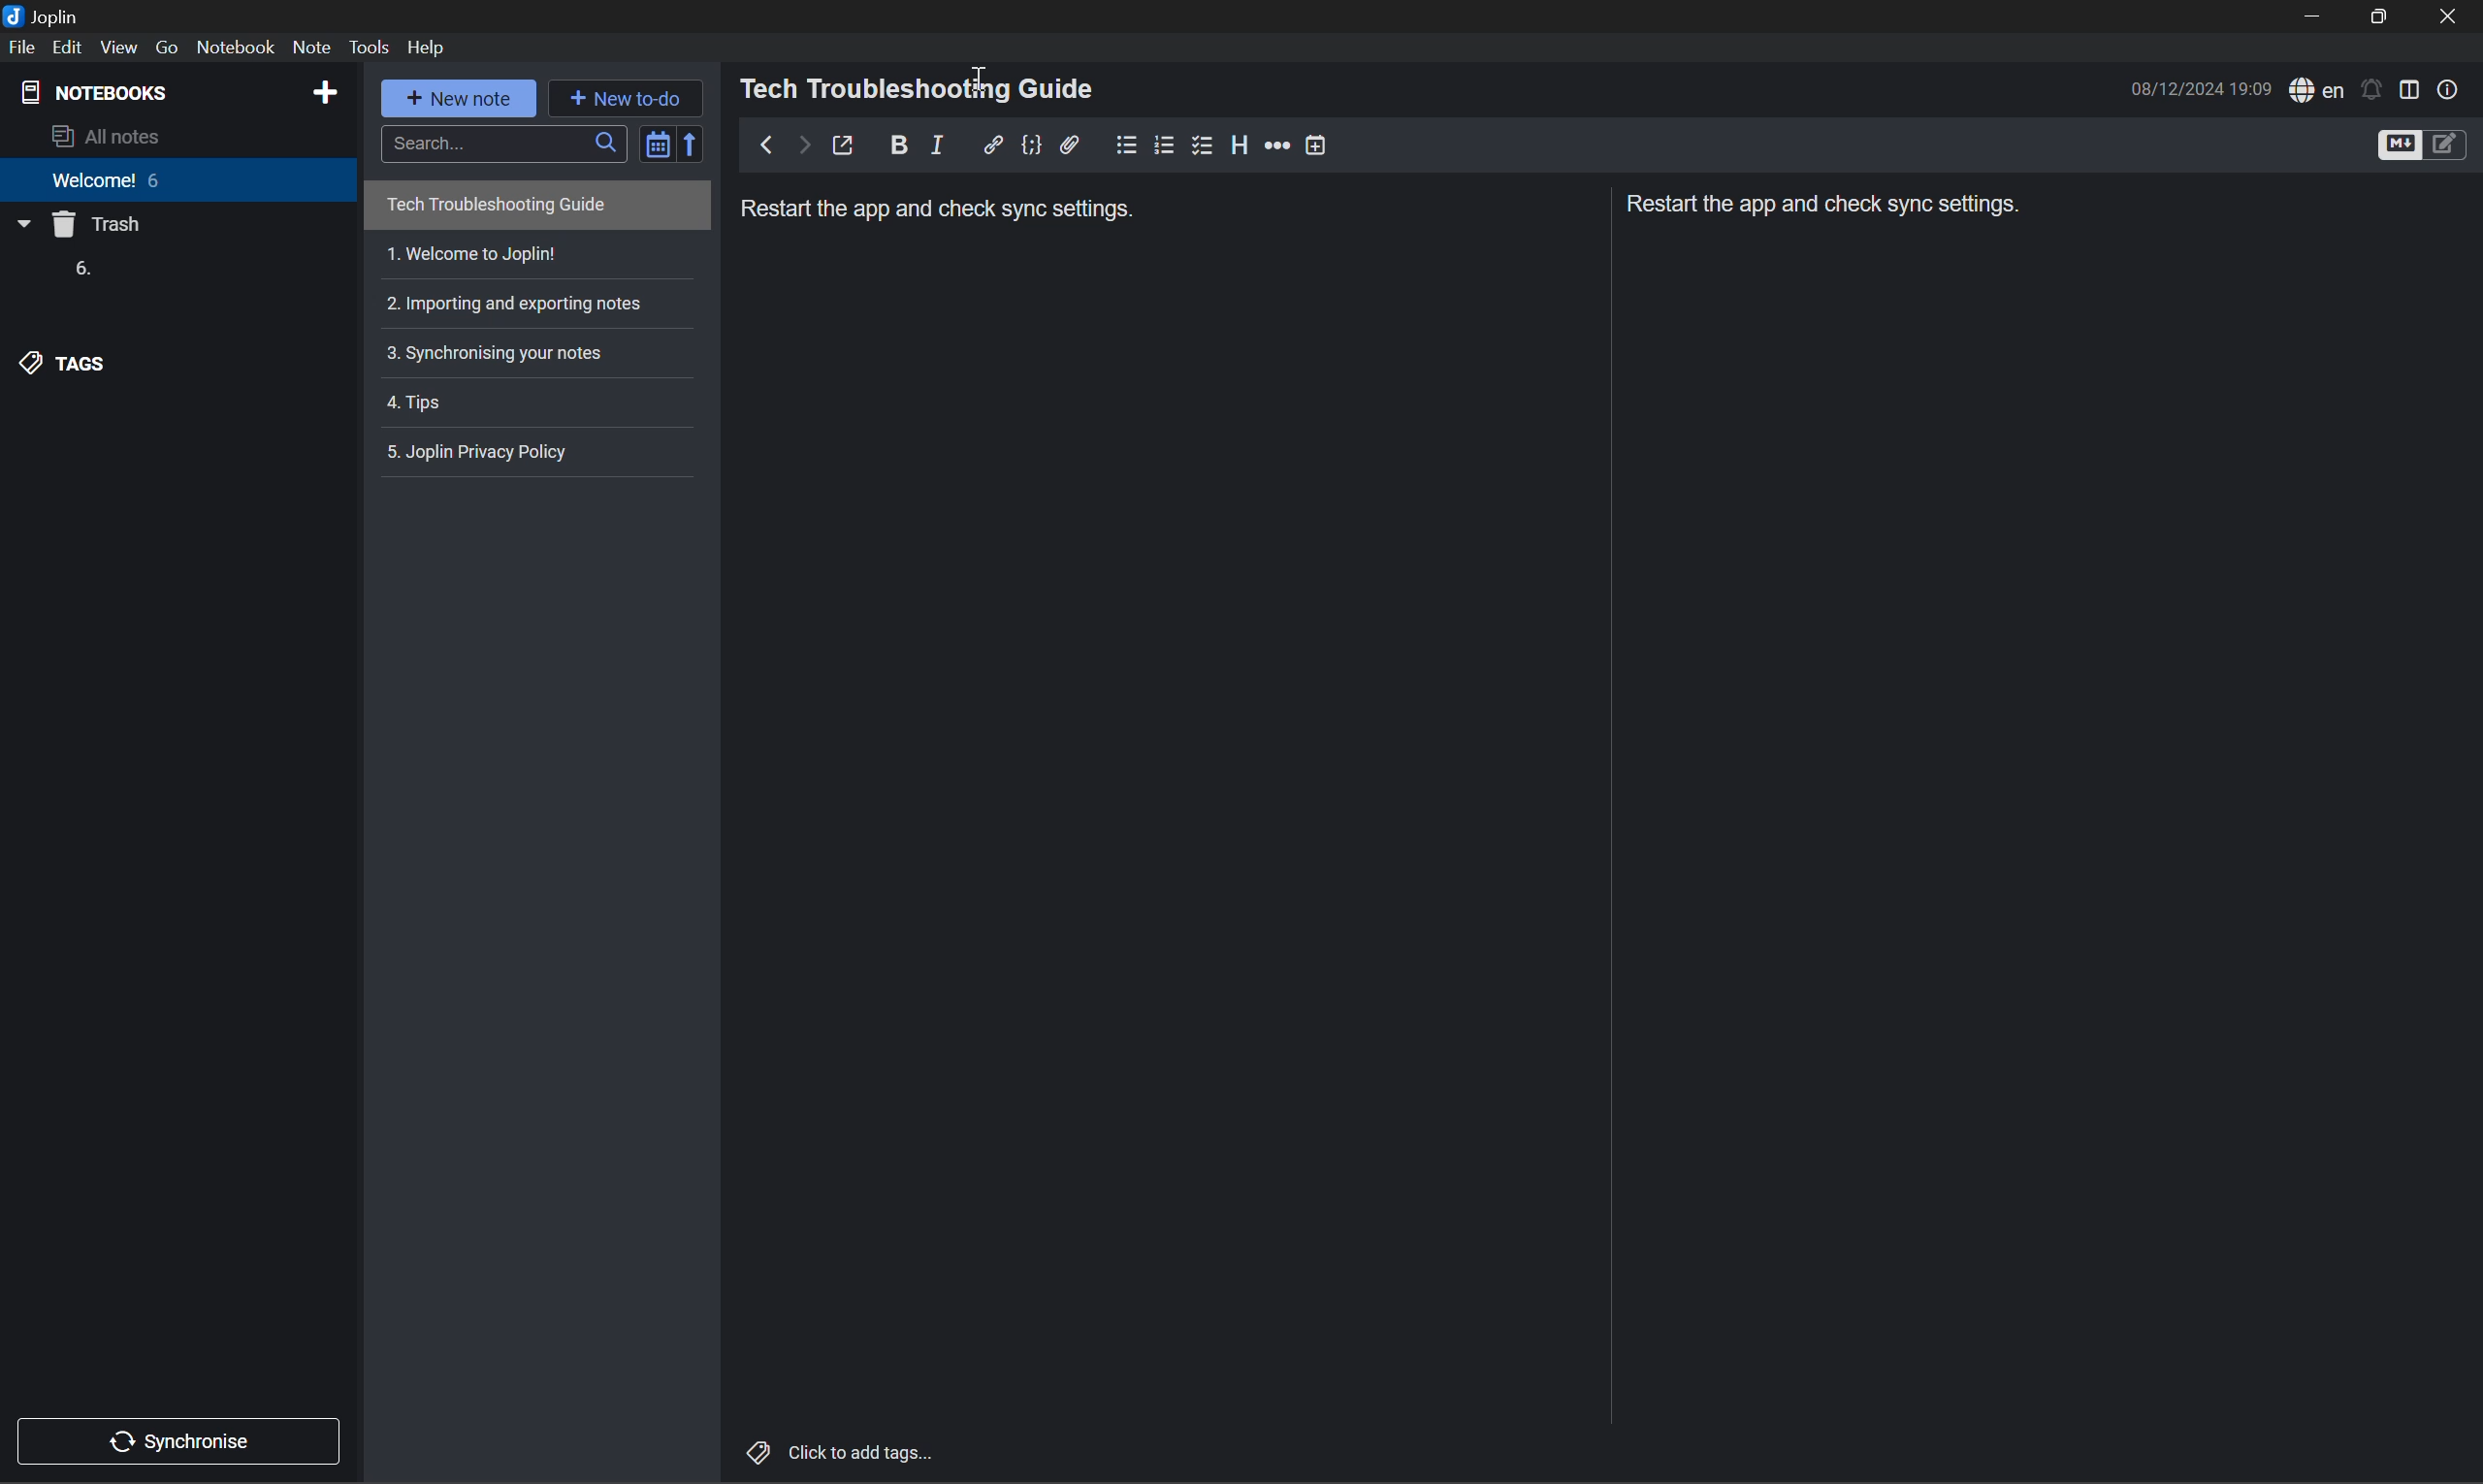  I want to click on Bold, so click(899, 143).